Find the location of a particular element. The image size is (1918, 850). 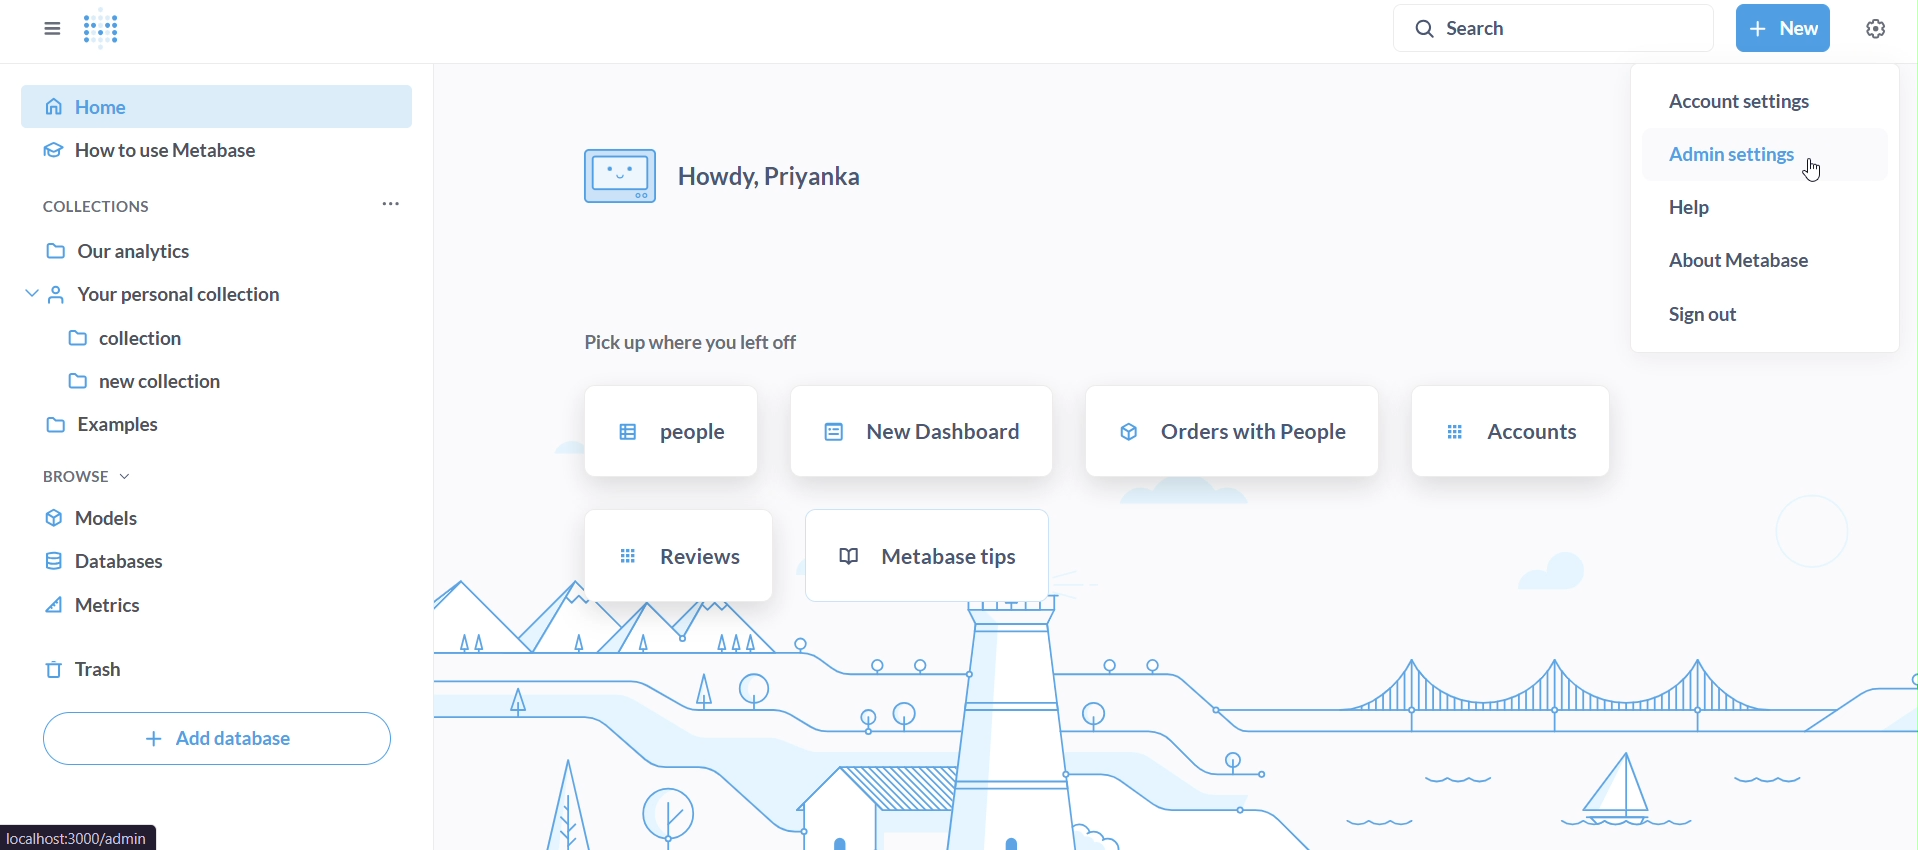

close sidebar is located at coordinates (48, 29).